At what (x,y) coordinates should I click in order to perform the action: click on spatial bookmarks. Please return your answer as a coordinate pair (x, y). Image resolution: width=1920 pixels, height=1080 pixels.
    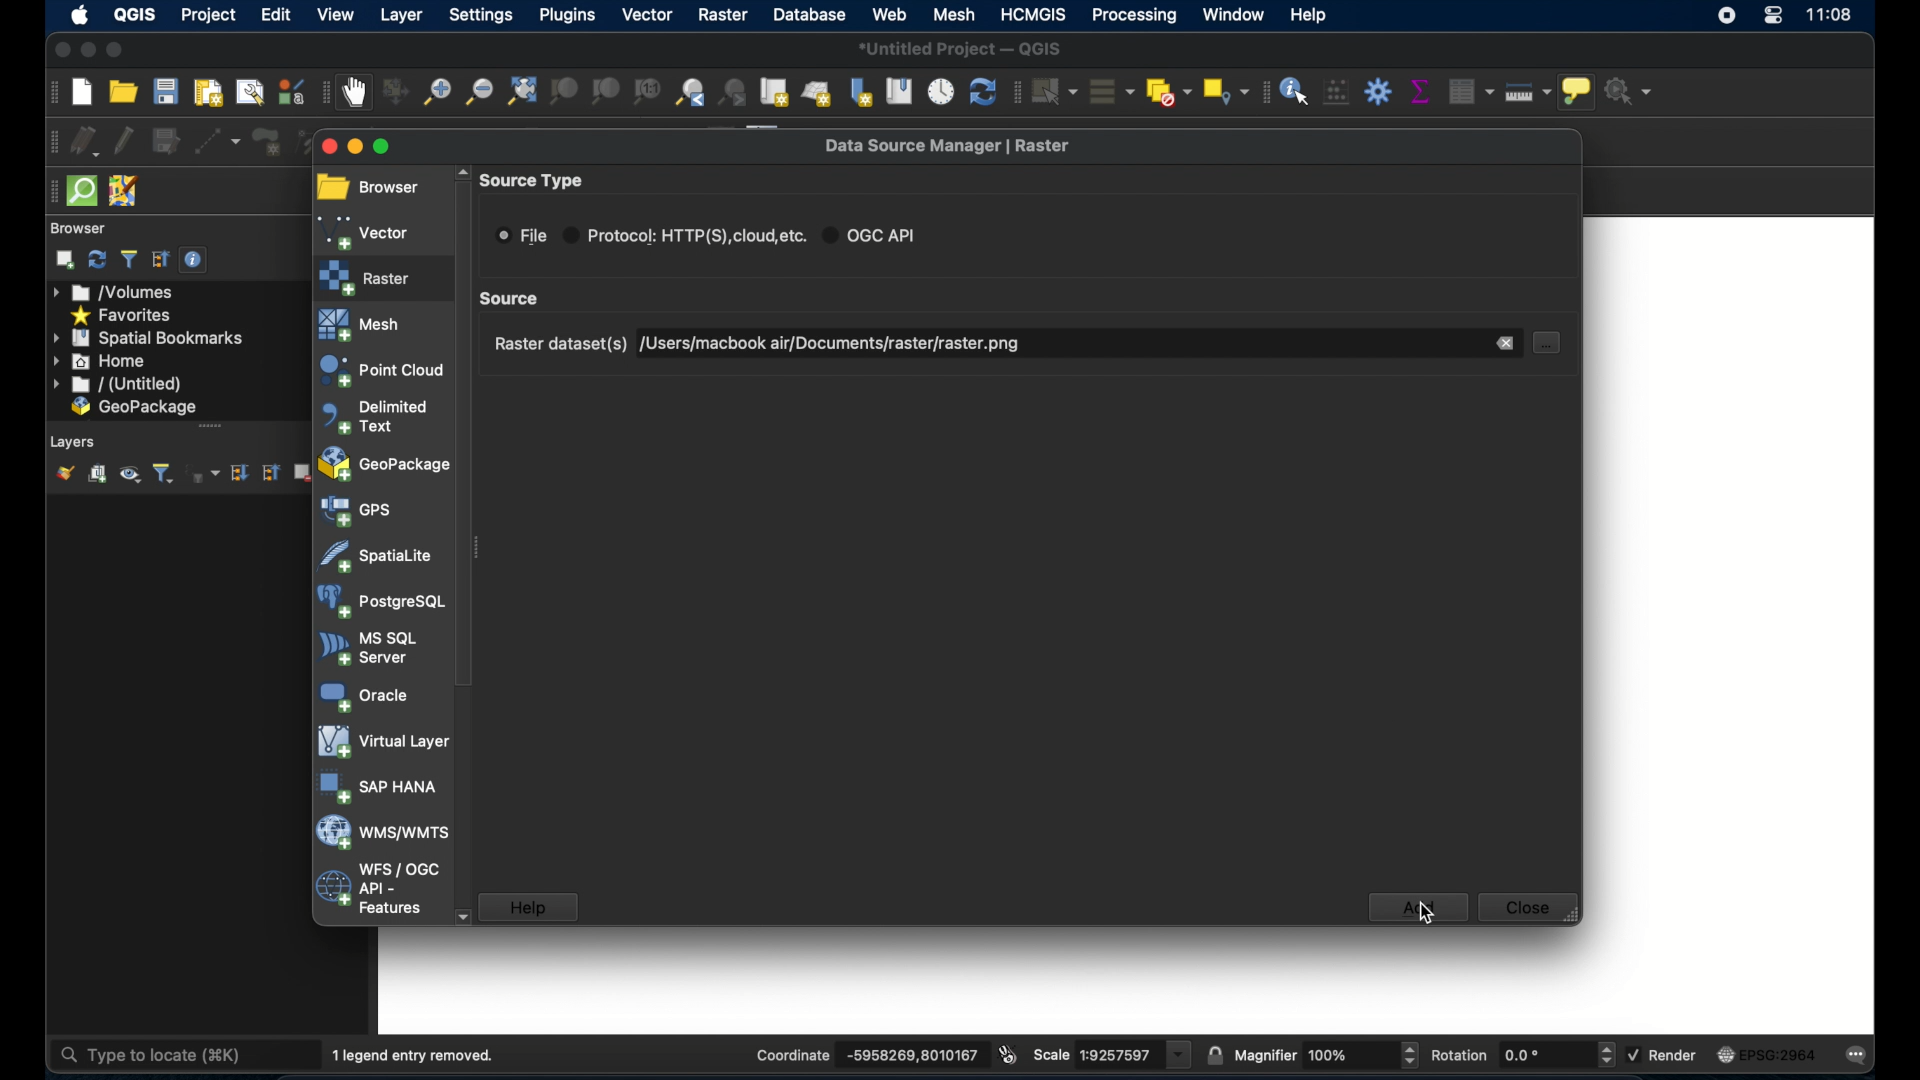
    Looking at the image, I should click on (149, 338).